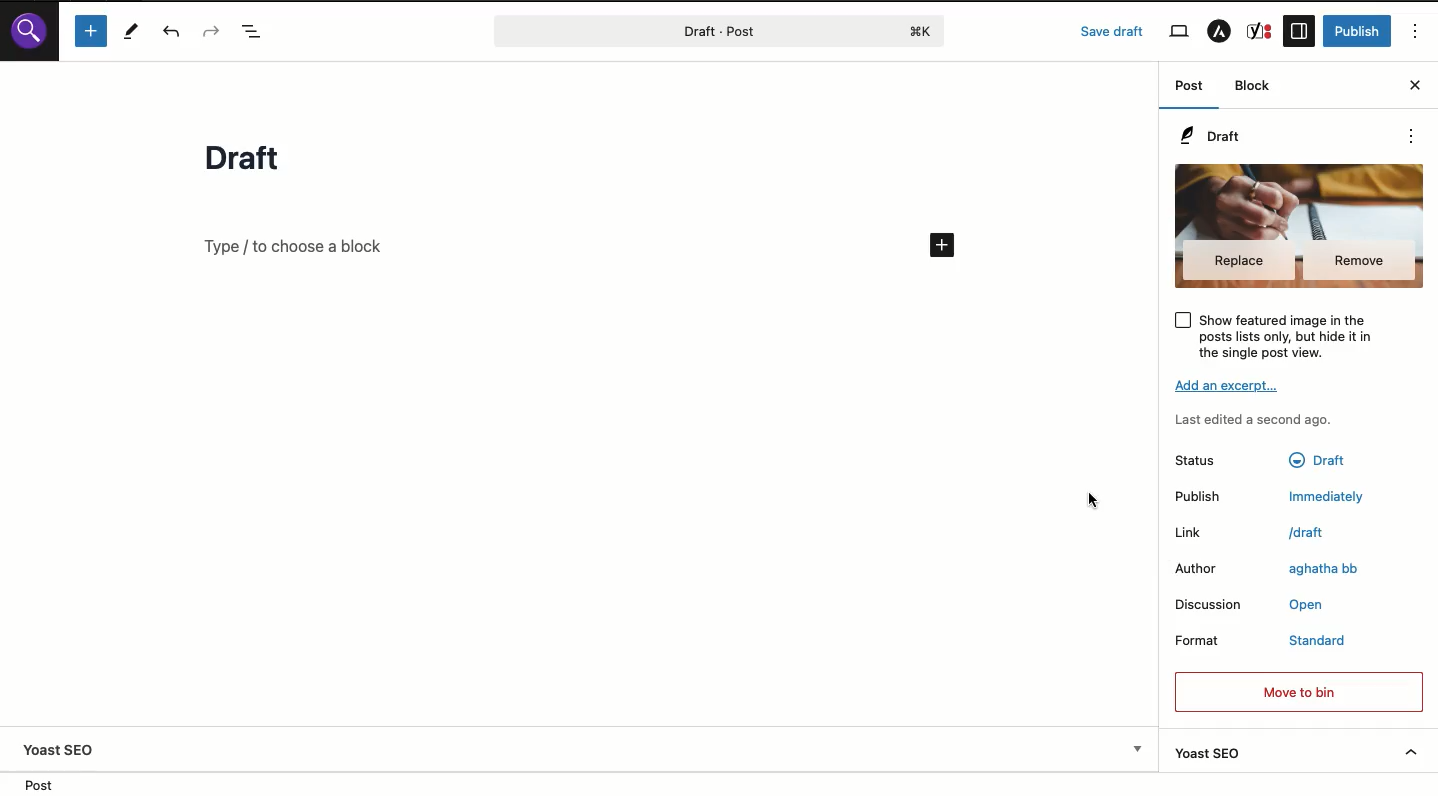 The width and height of the screenshot is (1438, 796). Describe the element at coordinates (1415, 33) in the screenshot. I see `Options` at that location.